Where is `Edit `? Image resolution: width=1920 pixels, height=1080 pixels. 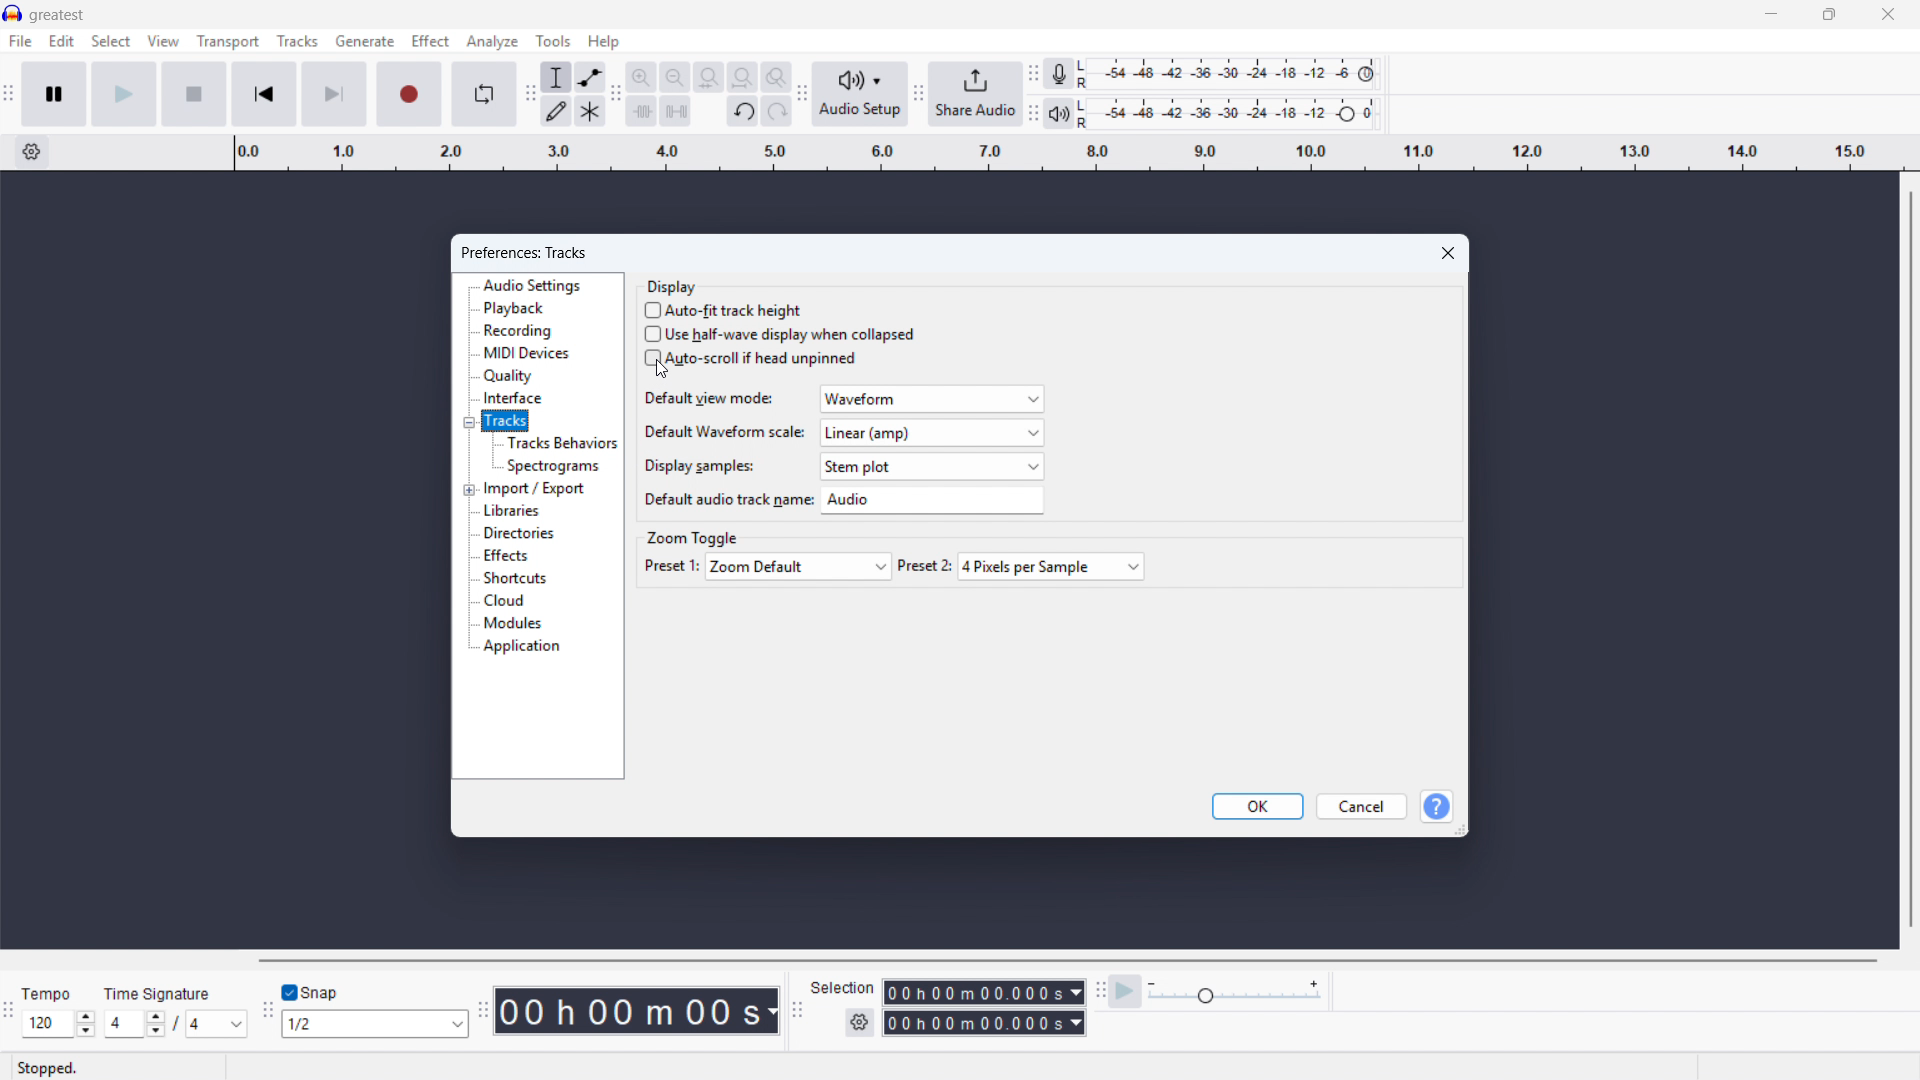 Edit  is located at coordinates (62, 41).